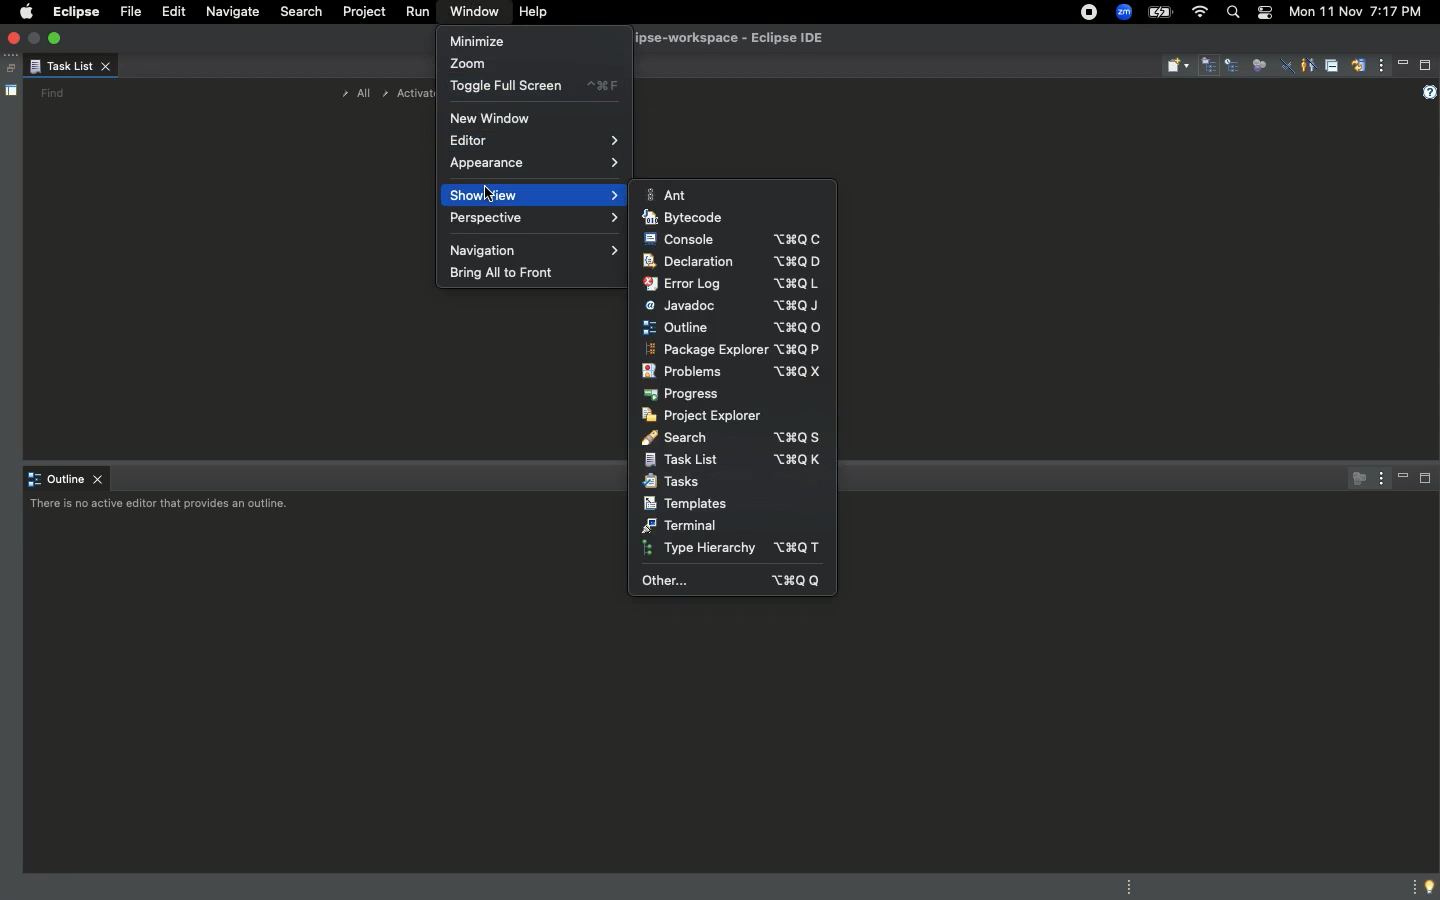 The height and width of the screenshot is (900, 1440). Describe the element at coordinates (1378, 477) in the screenshot. I see `View menu` at that location.